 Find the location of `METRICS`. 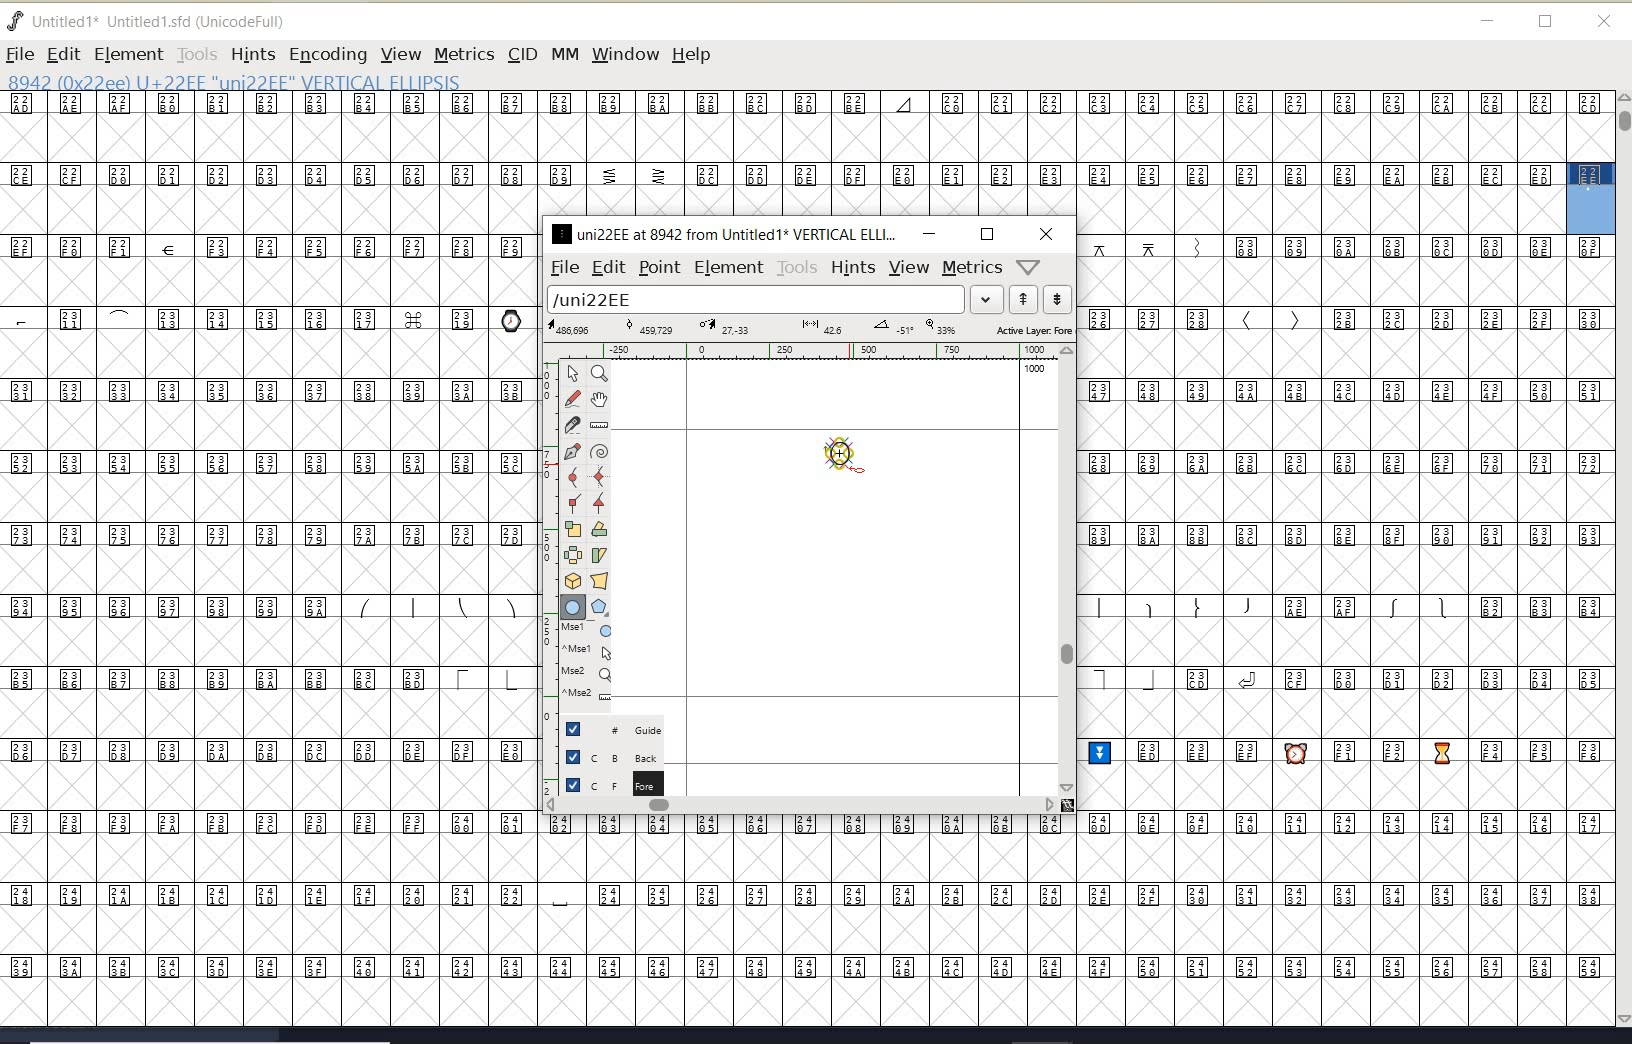

METRICS is located at coordinates (464, 54).